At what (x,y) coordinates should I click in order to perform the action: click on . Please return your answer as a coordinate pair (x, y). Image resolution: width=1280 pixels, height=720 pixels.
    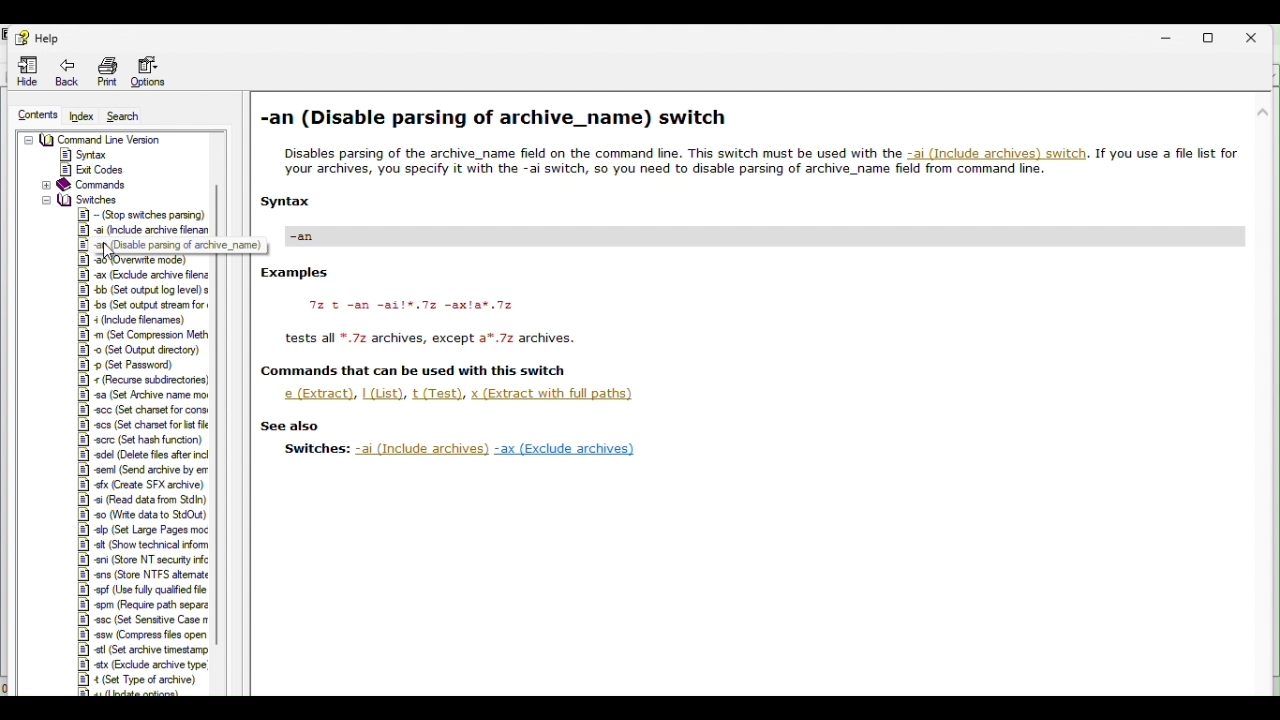
    Looking at the image, I should click on (316, 235).